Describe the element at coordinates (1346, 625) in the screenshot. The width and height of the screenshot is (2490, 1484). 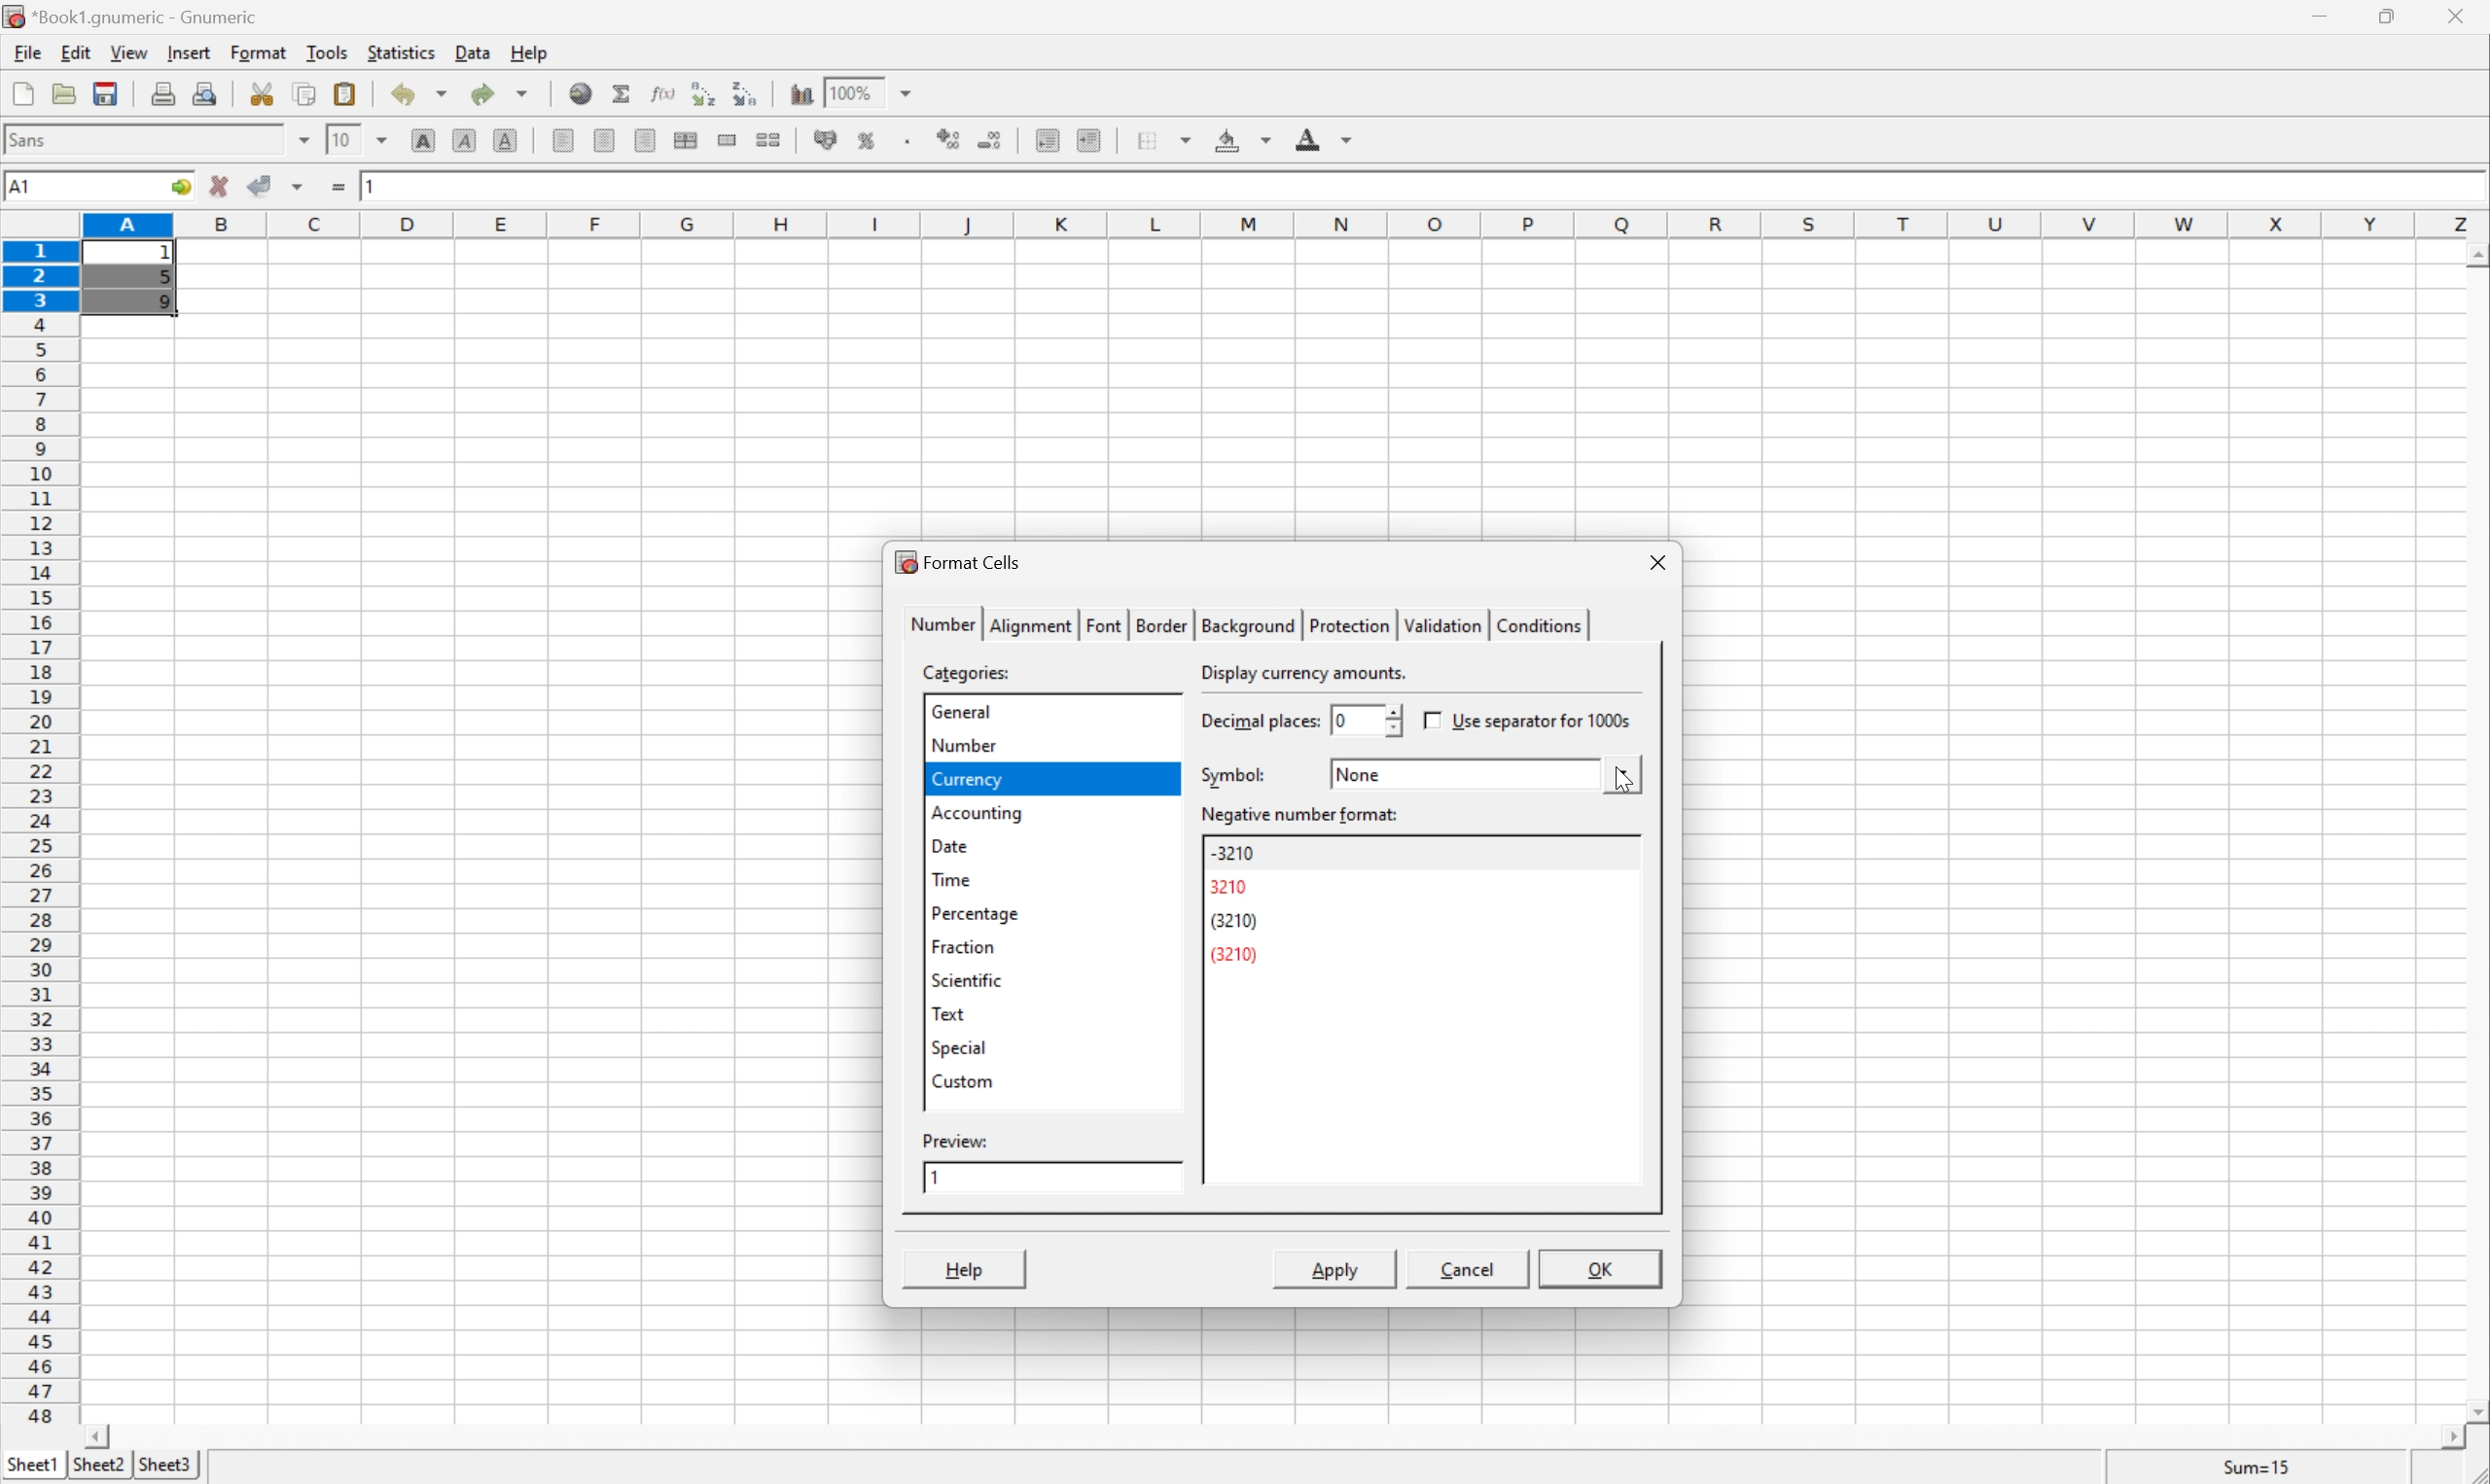
I see `protection` at that location.